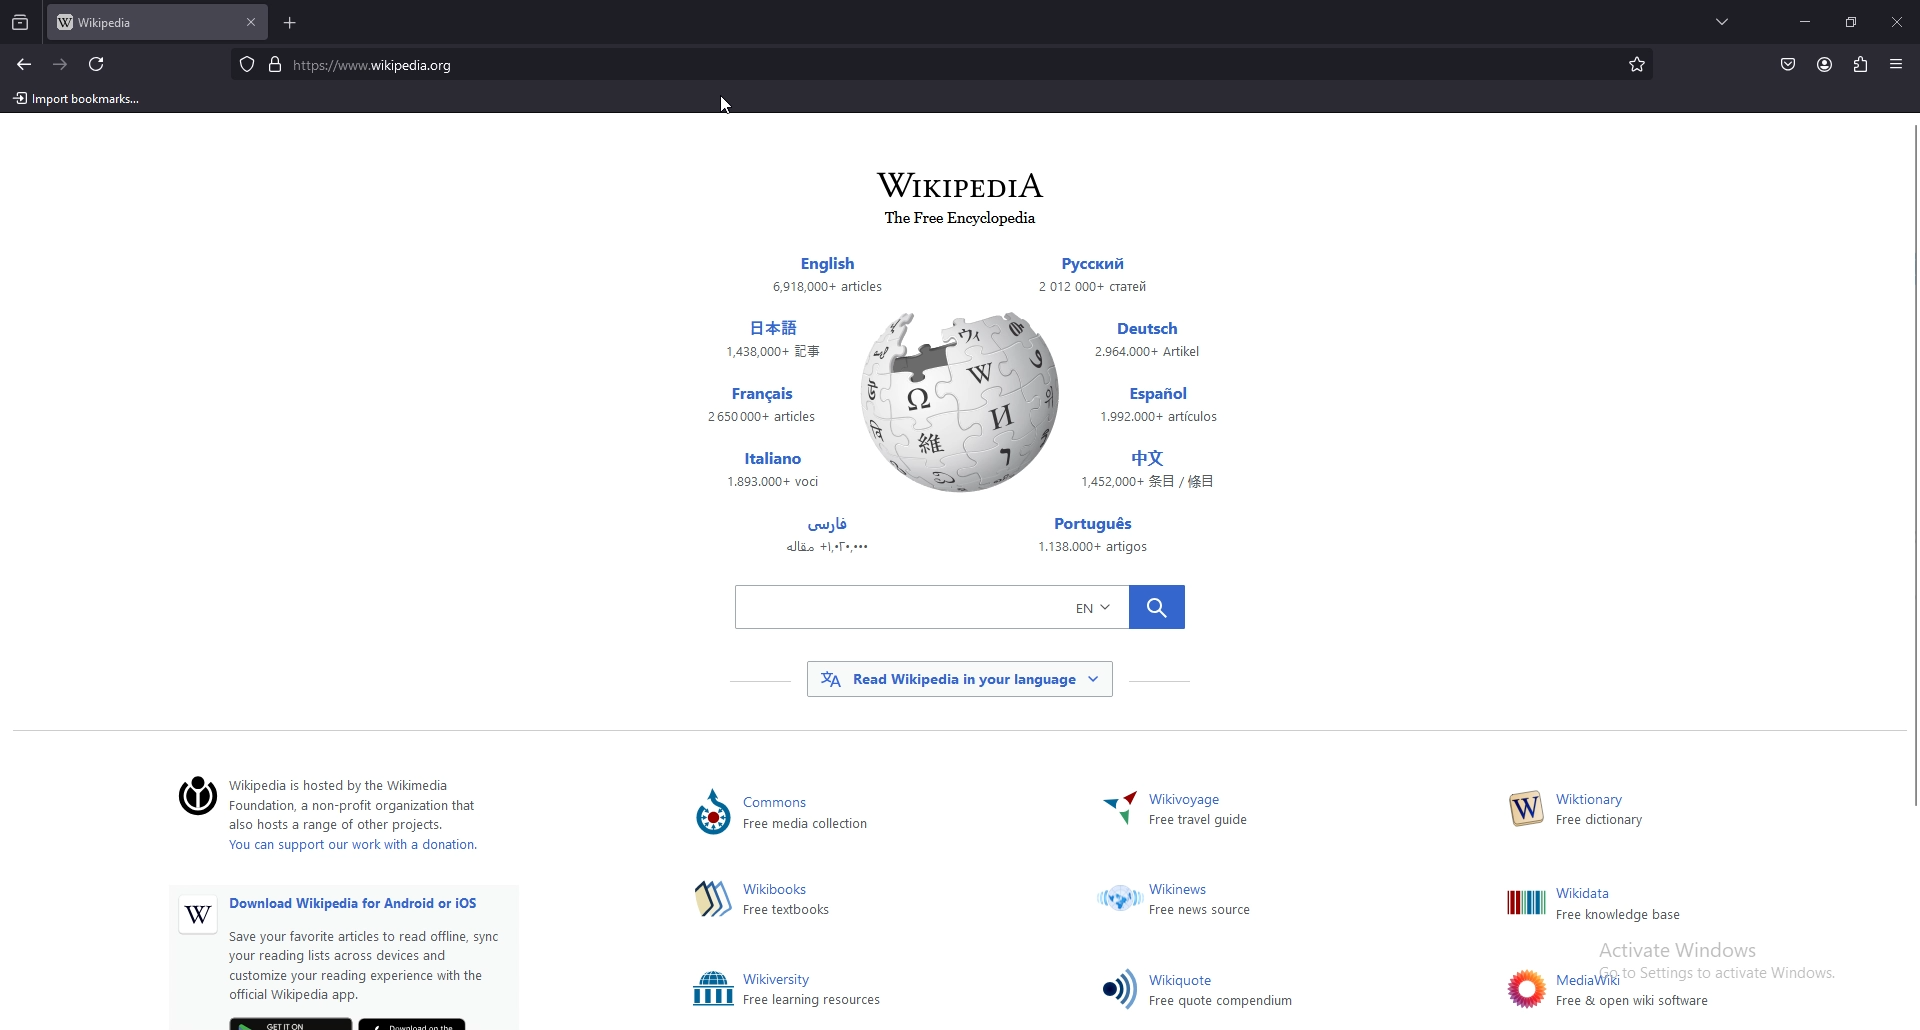 The width and height of the screenshot is (1920, 1030). What do you see at coordinates (1524, 903) in the screenshot?
I see `` at bounding box center [1524, 903].